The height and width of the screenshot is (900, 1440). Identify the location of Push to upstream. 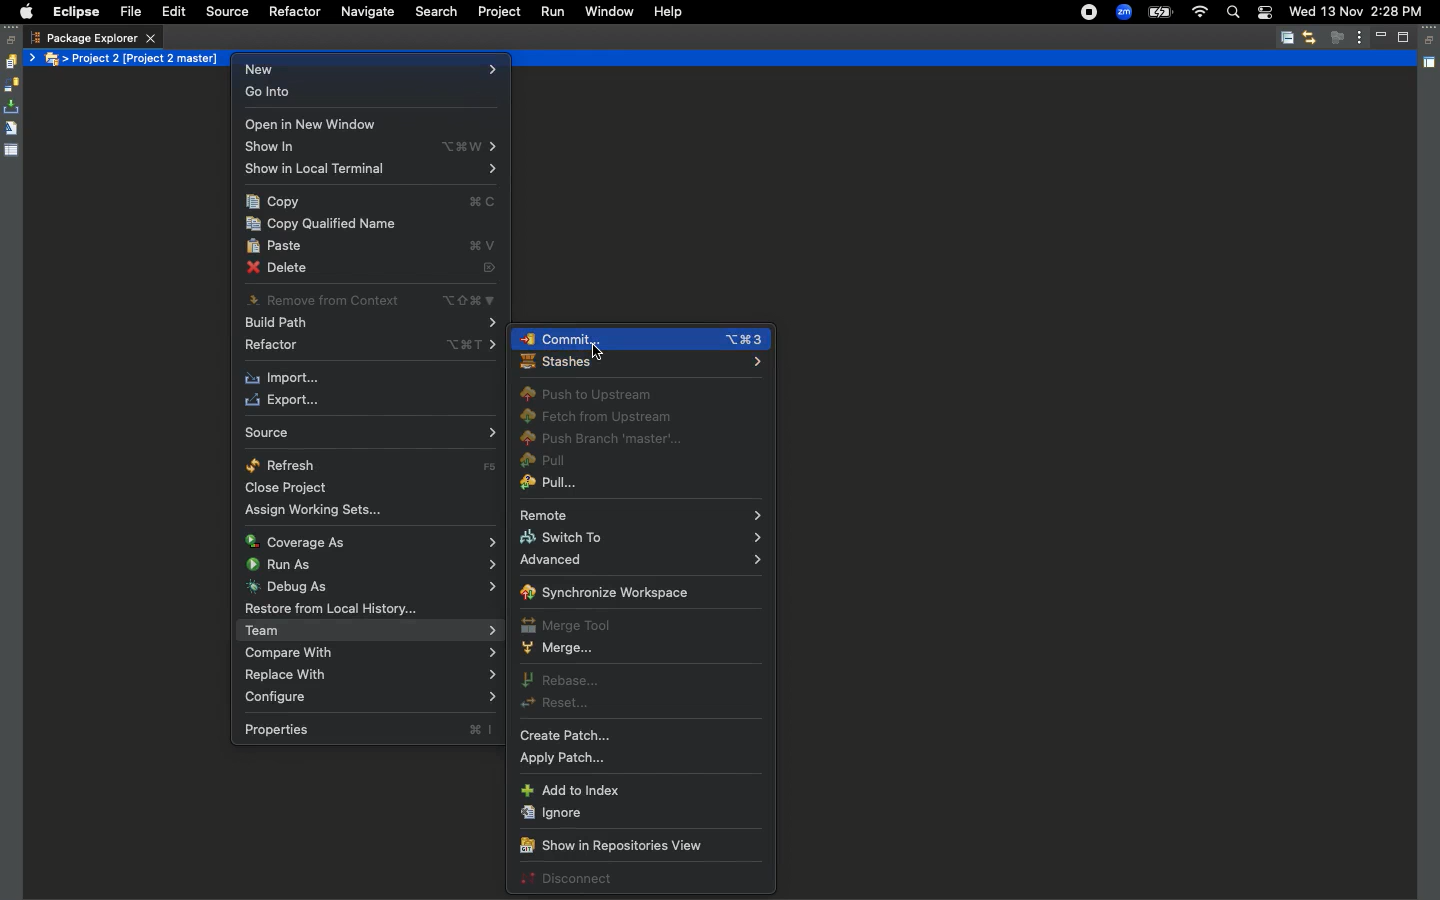
(587, 395).